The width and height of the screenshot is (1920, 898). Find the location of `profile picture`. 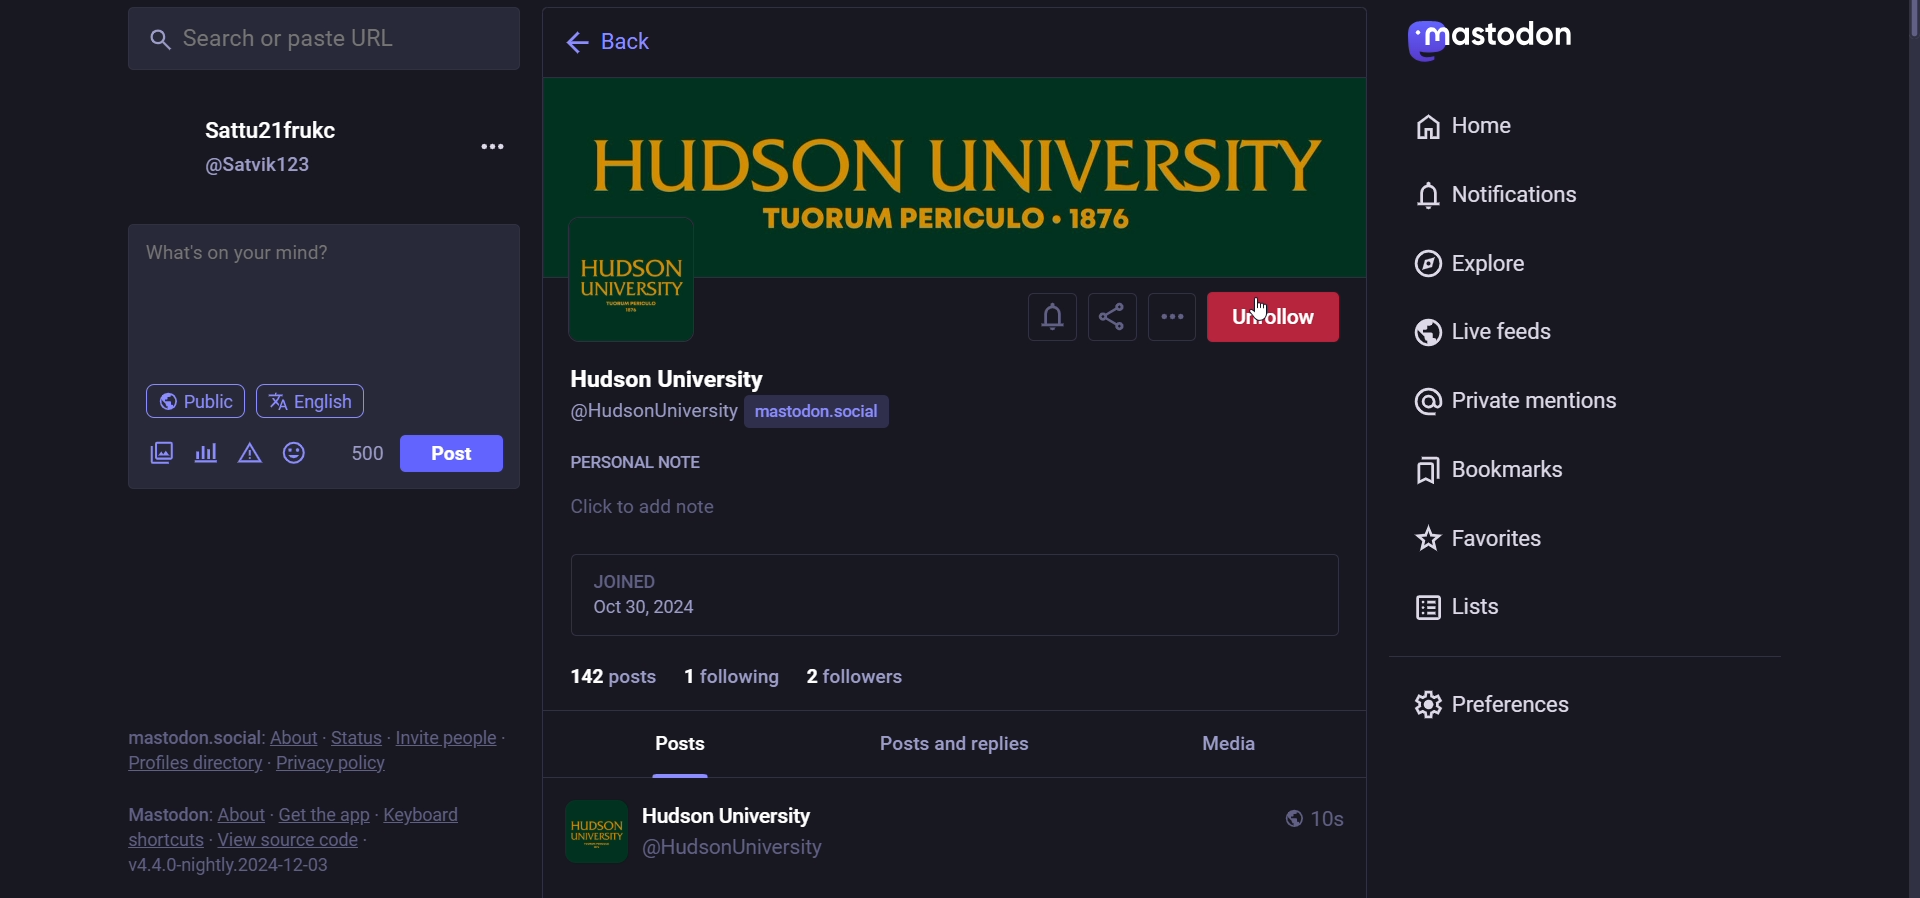

profile picture is located at coordinates (589, 830).